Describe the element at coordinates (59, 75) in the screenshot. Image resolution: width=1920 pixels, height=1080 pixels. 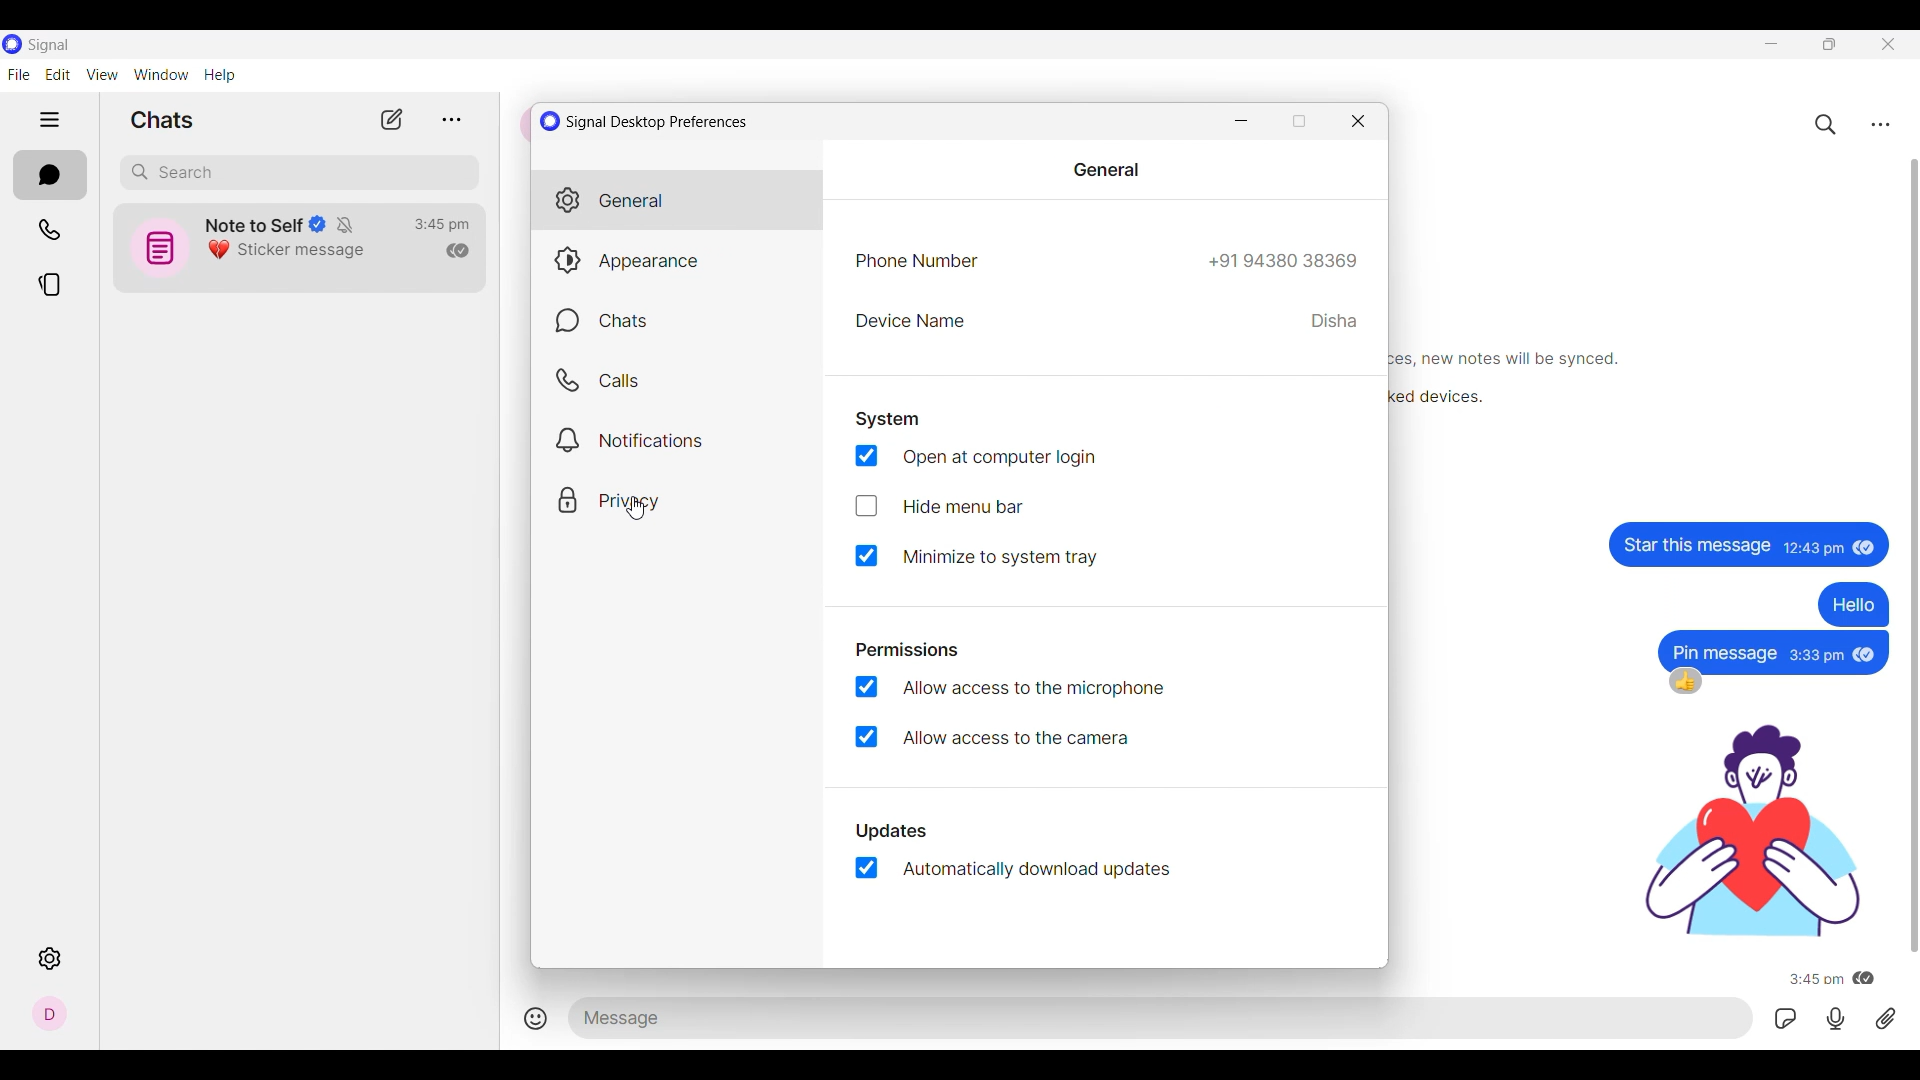
I see `Edit menu` at that location.